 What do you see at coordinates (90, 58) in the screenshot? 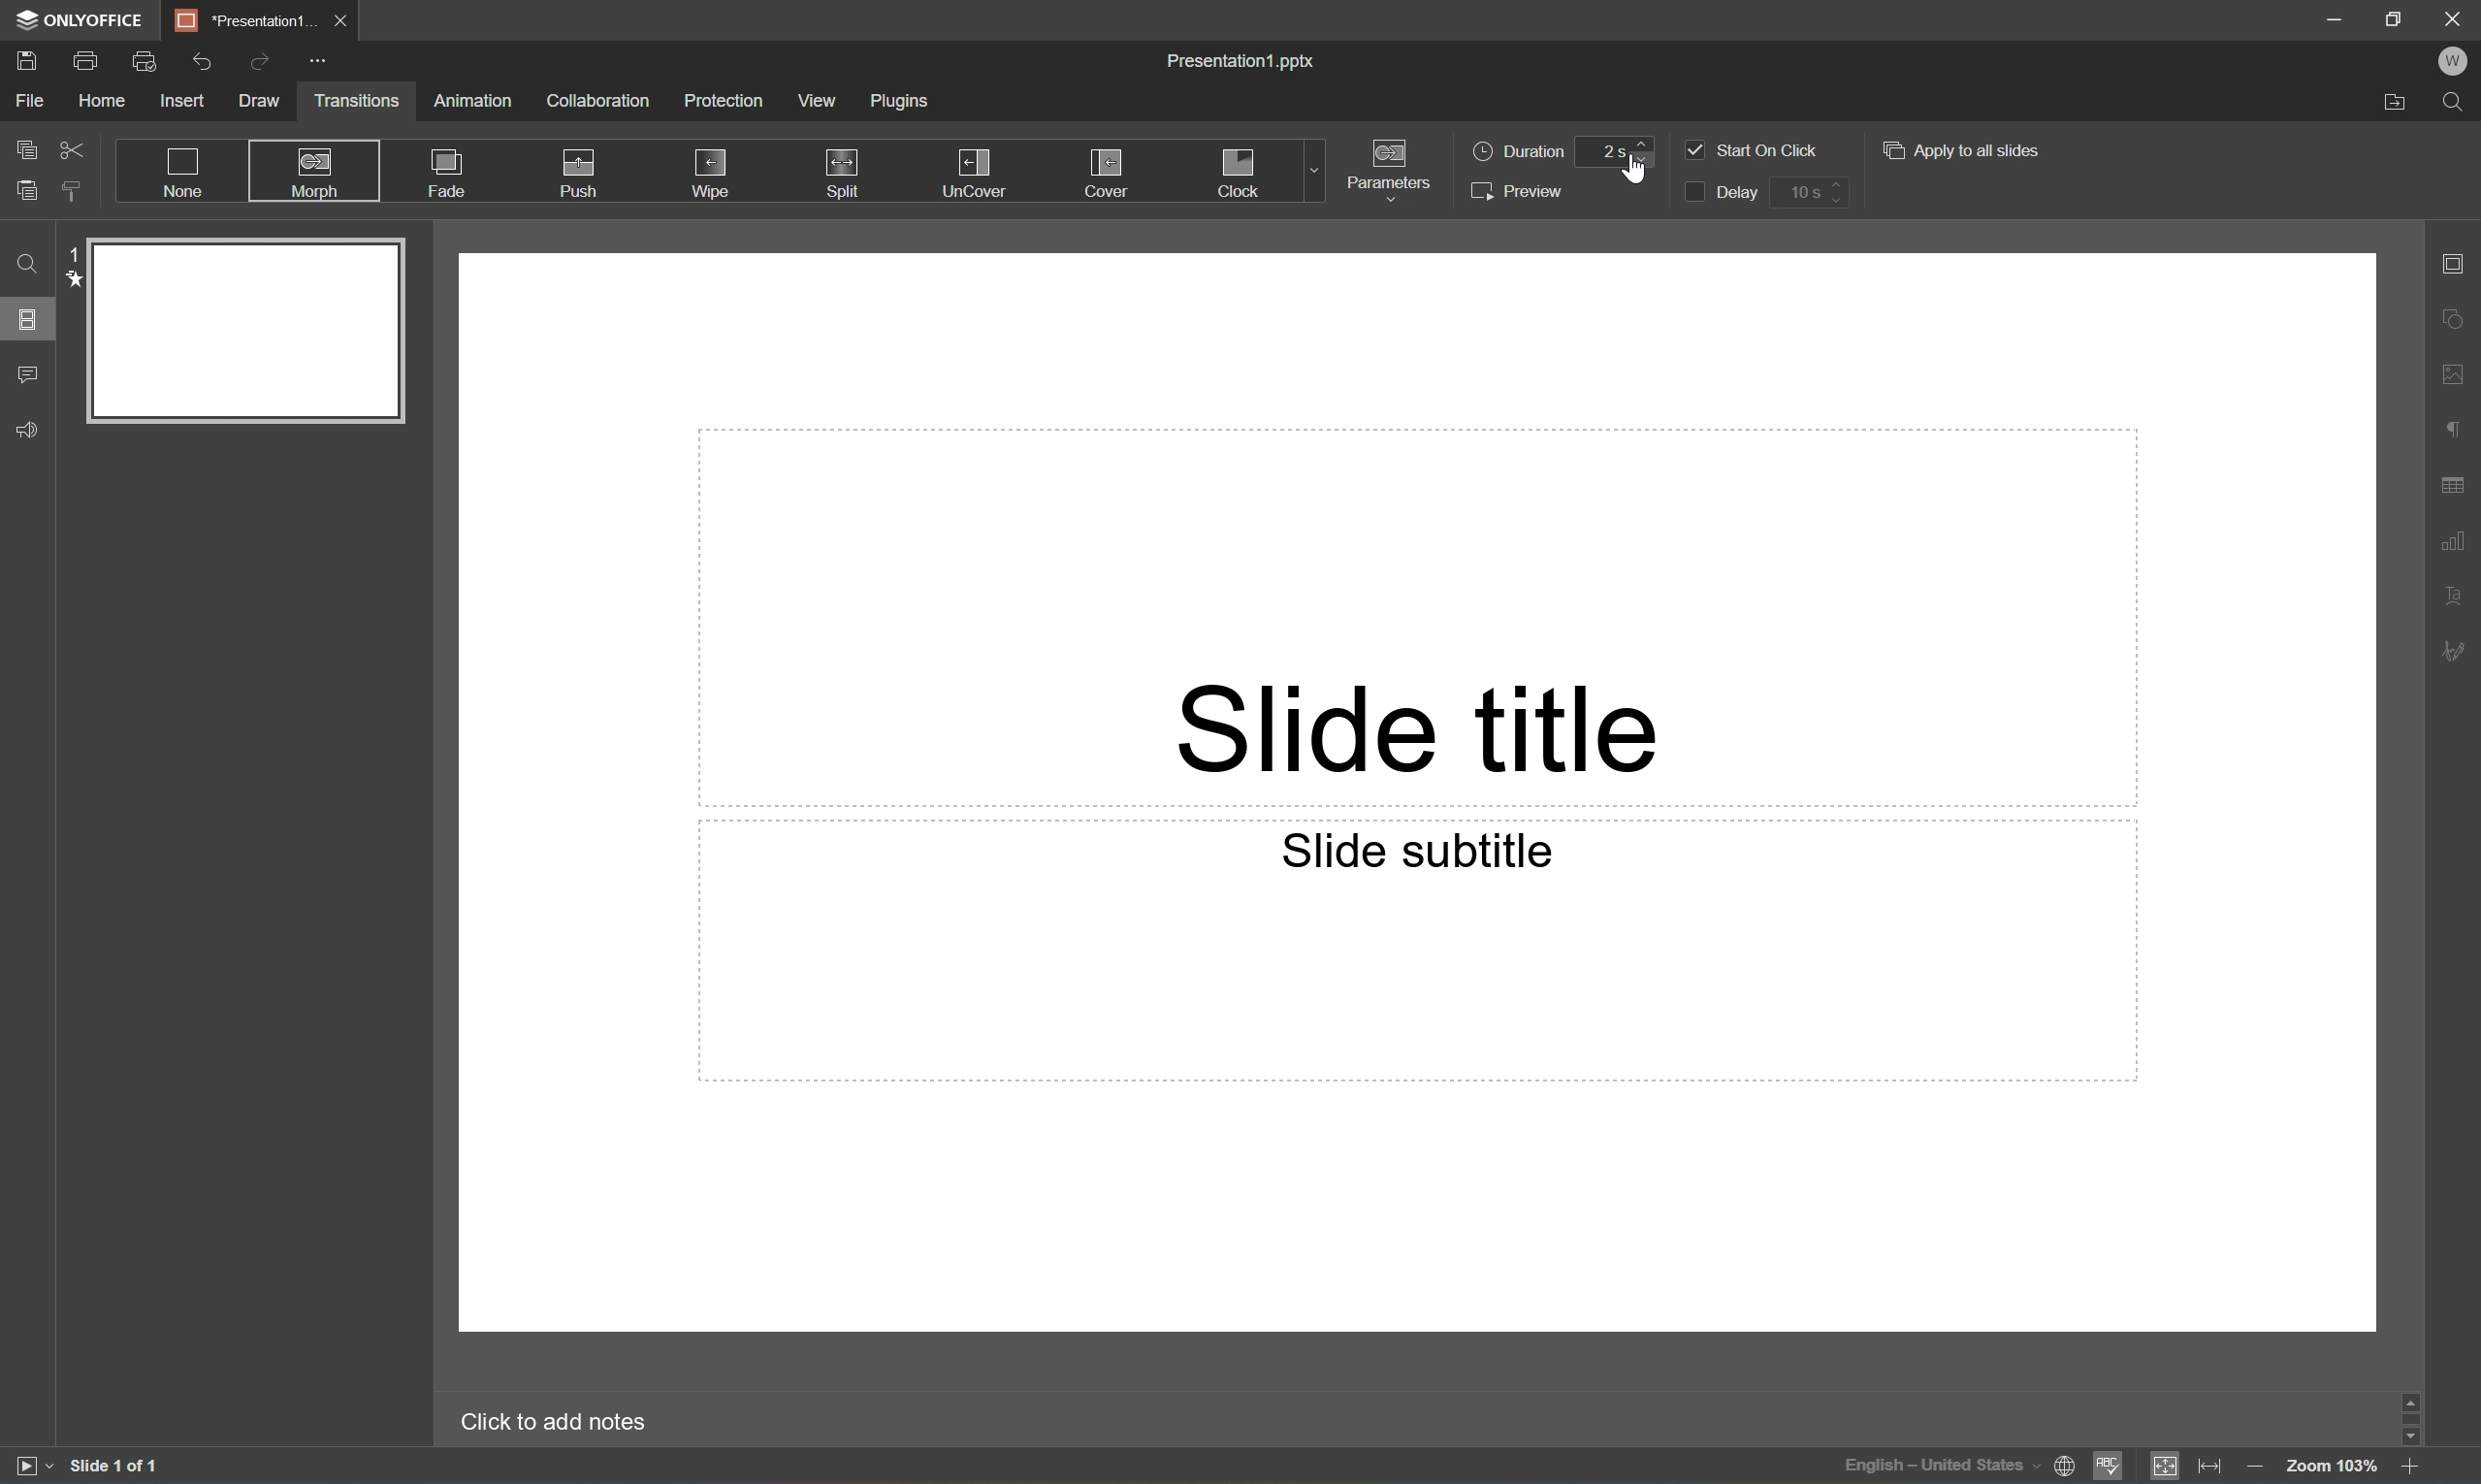
I see `Print a file` at bounding box center [90, 58].